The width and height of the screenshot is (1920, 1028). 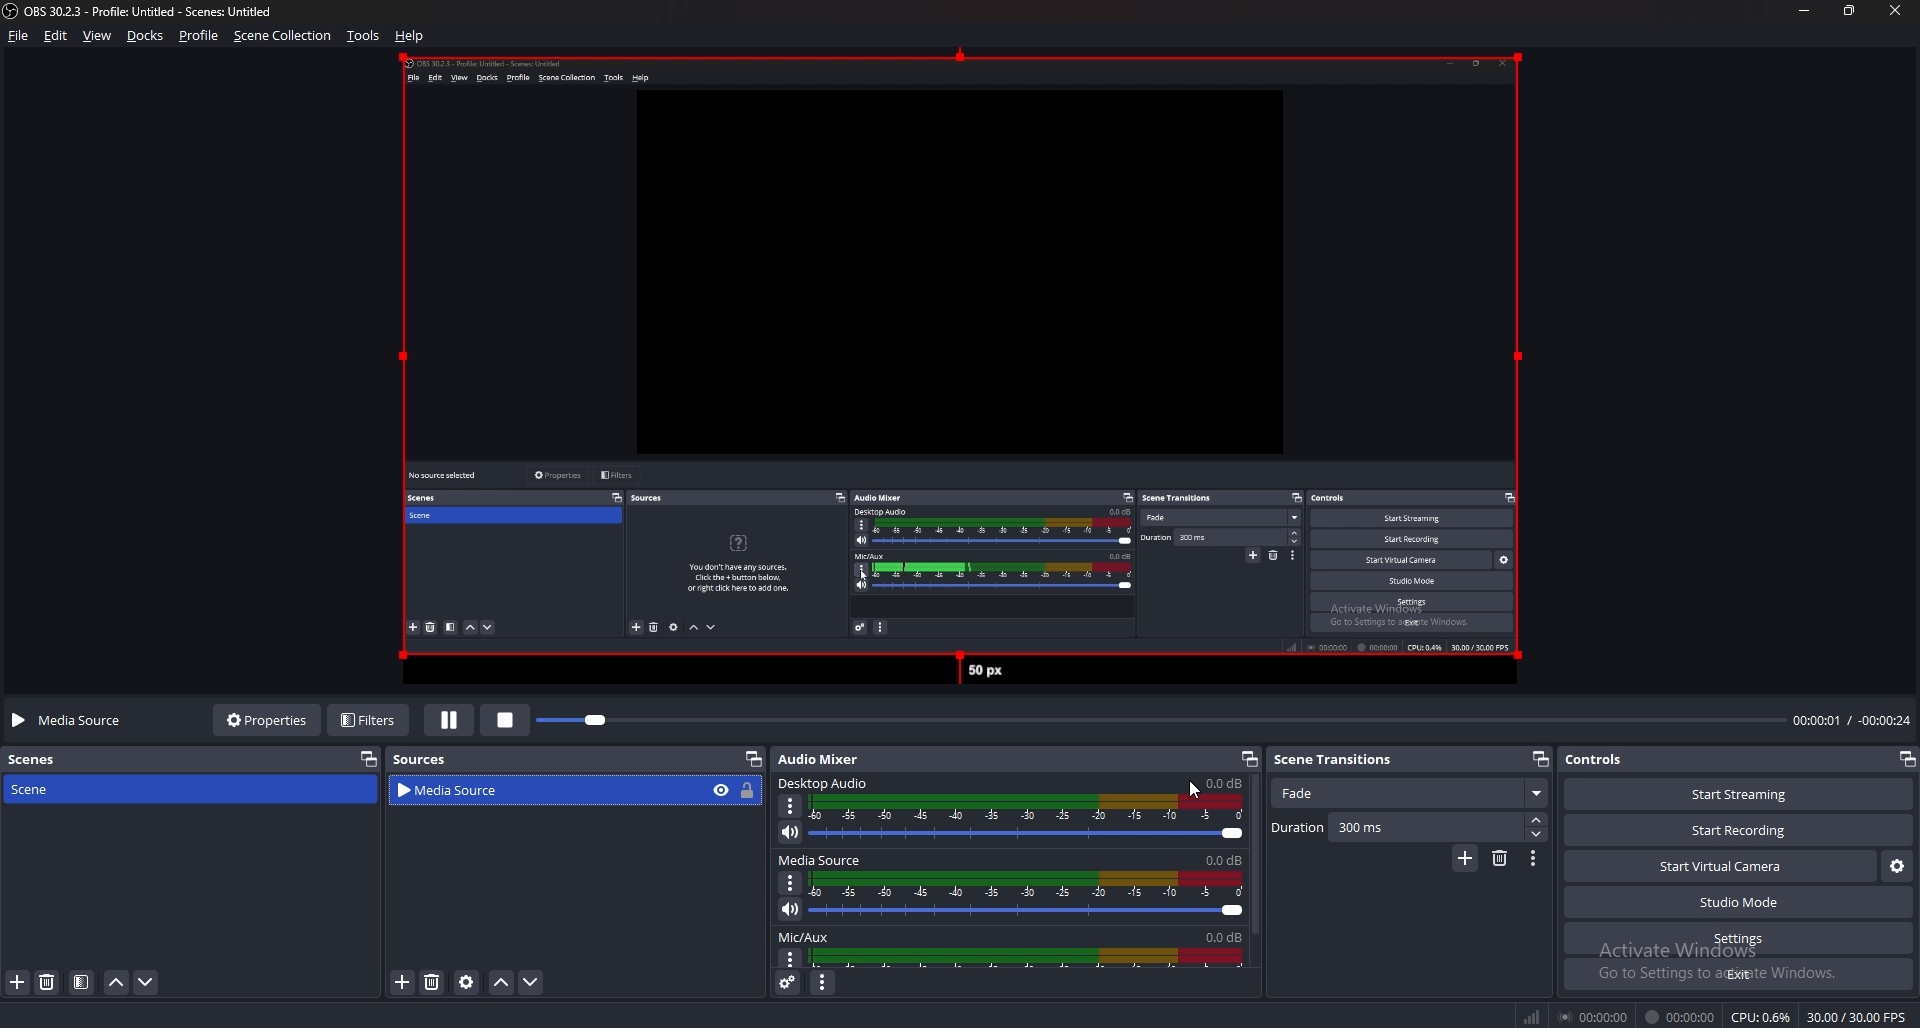 I want to click on Resize, so click(x=1850, y=9).